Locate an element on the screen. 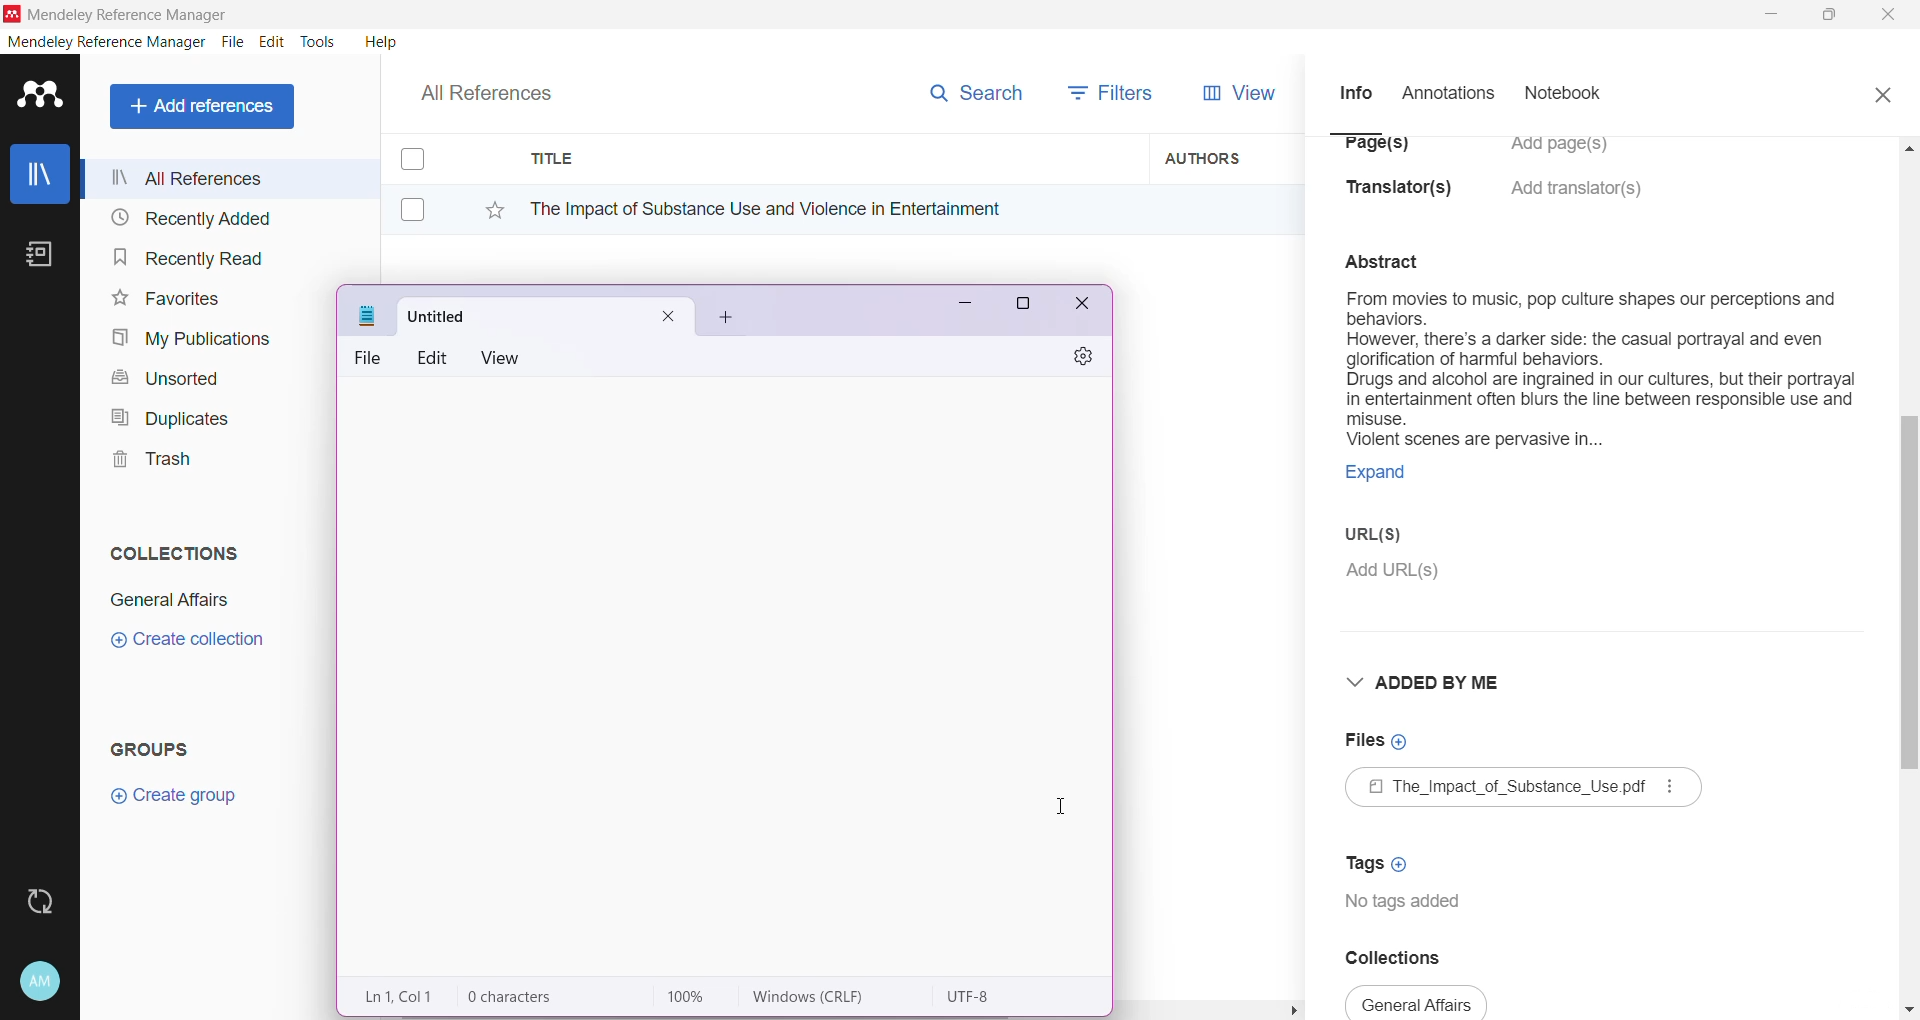 The height and width of the screenshot is (1020, 1920). Notepad Icon is located at coordinates (368, 316).